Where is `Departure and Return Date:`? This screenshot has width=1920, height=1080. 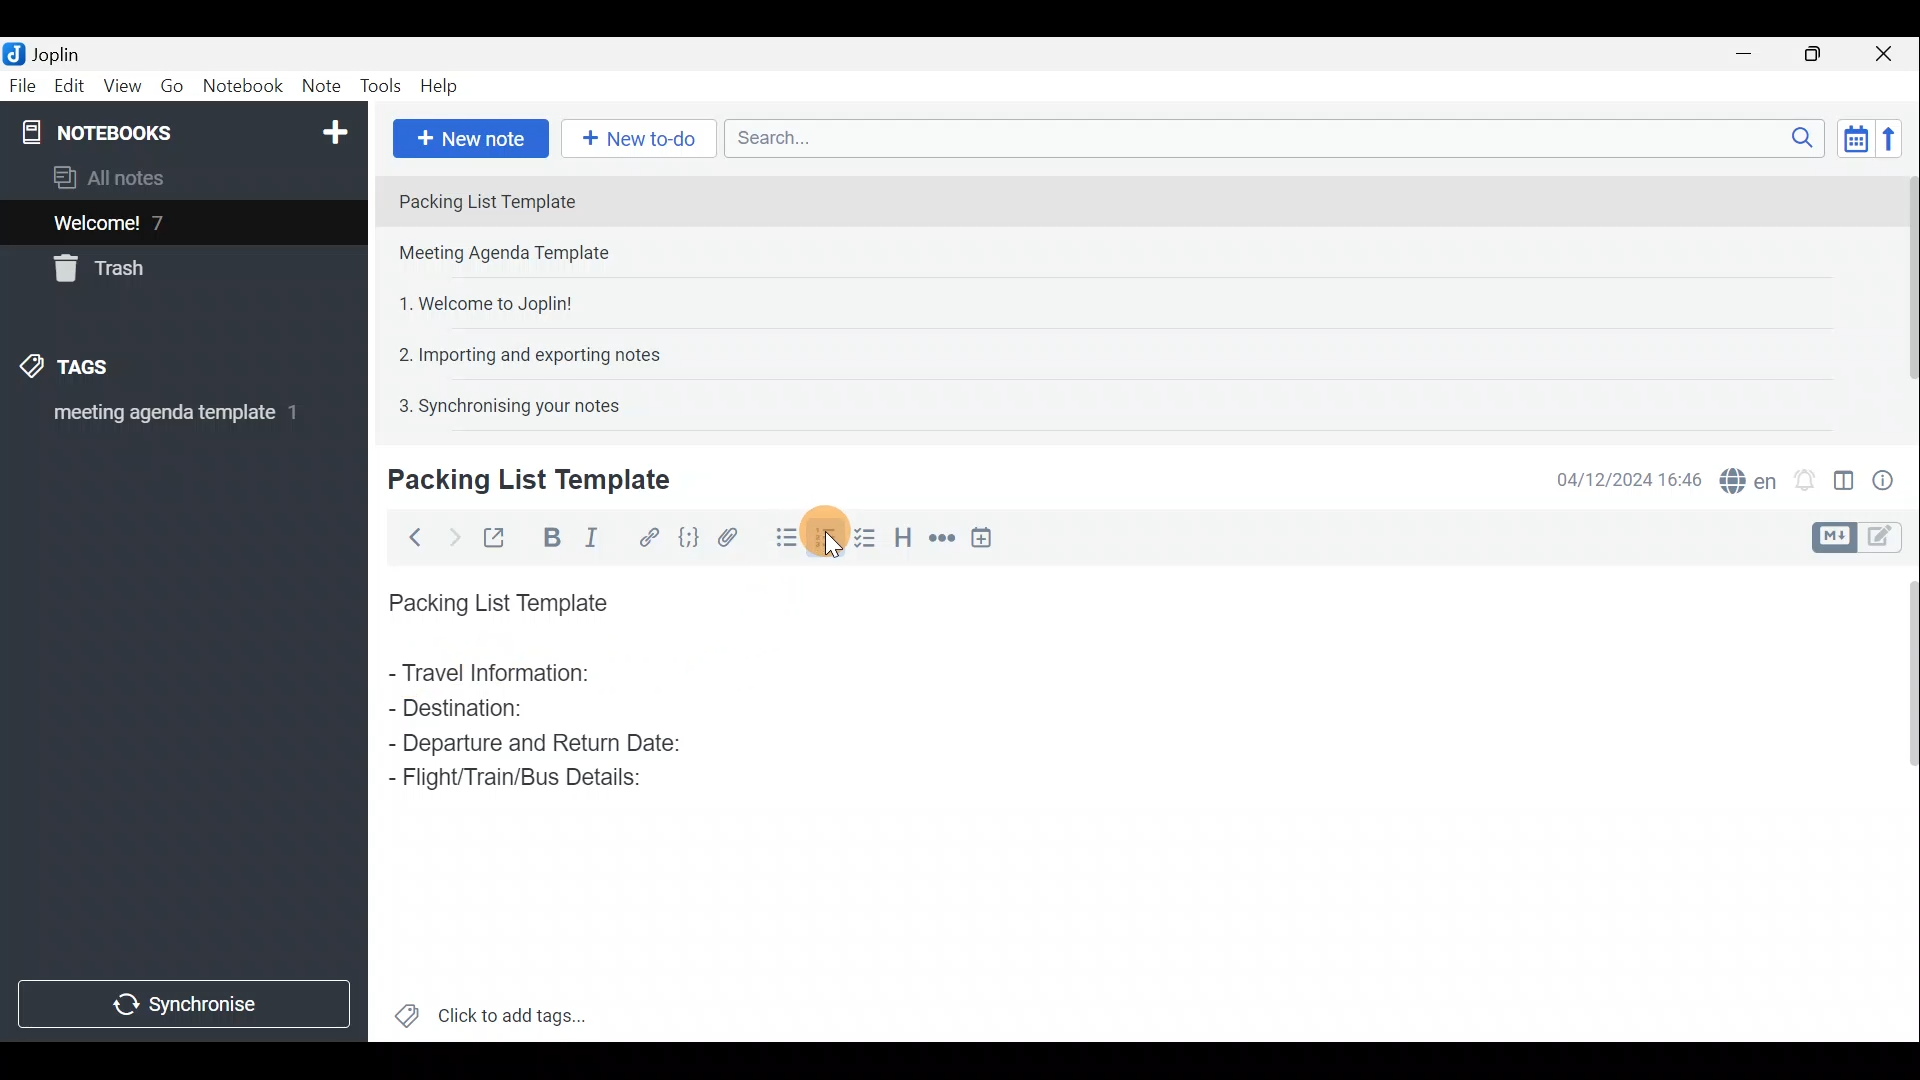
Departure and Return Date: is located at coordinates (535, 742).